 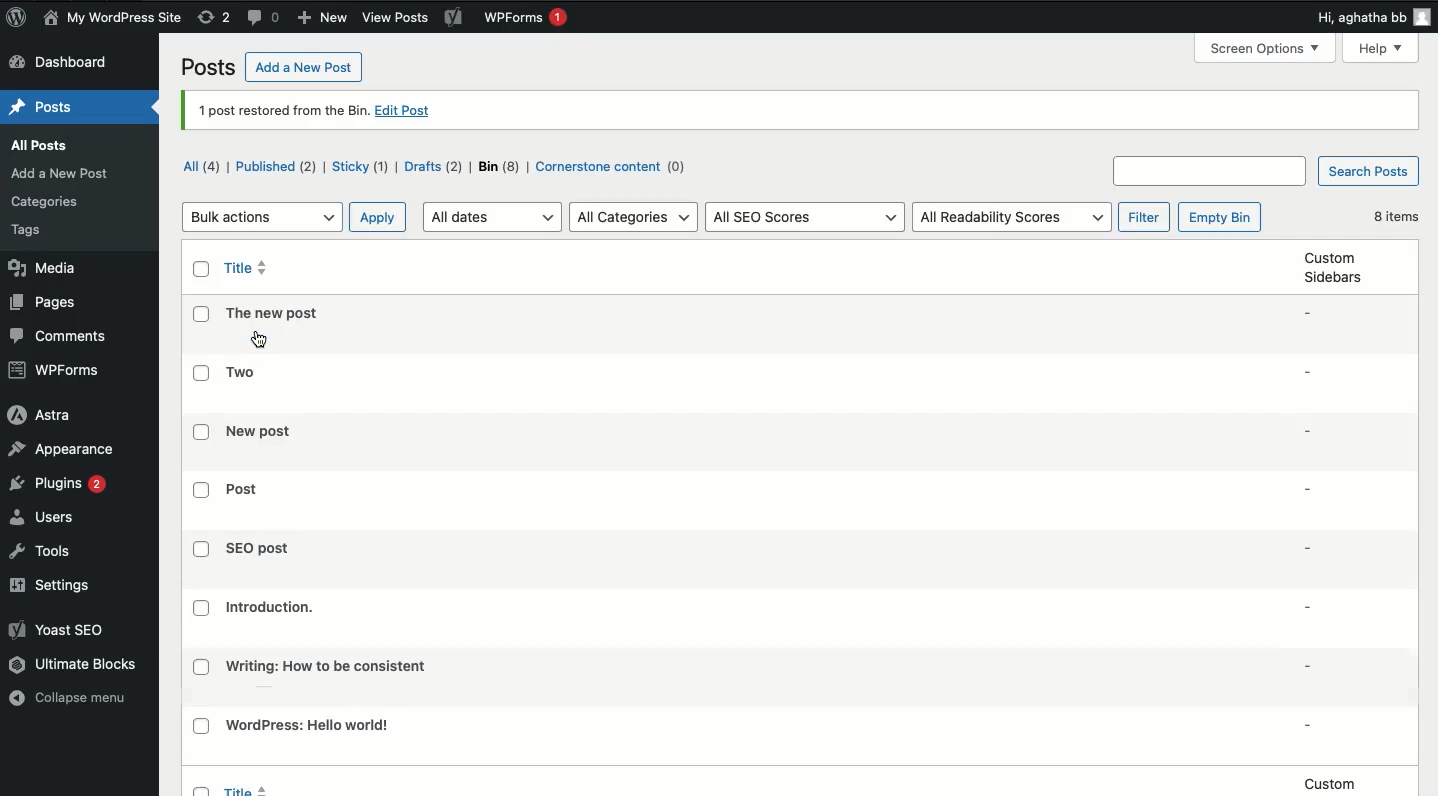 I want to click on Comments, so click(x=63, y=337).